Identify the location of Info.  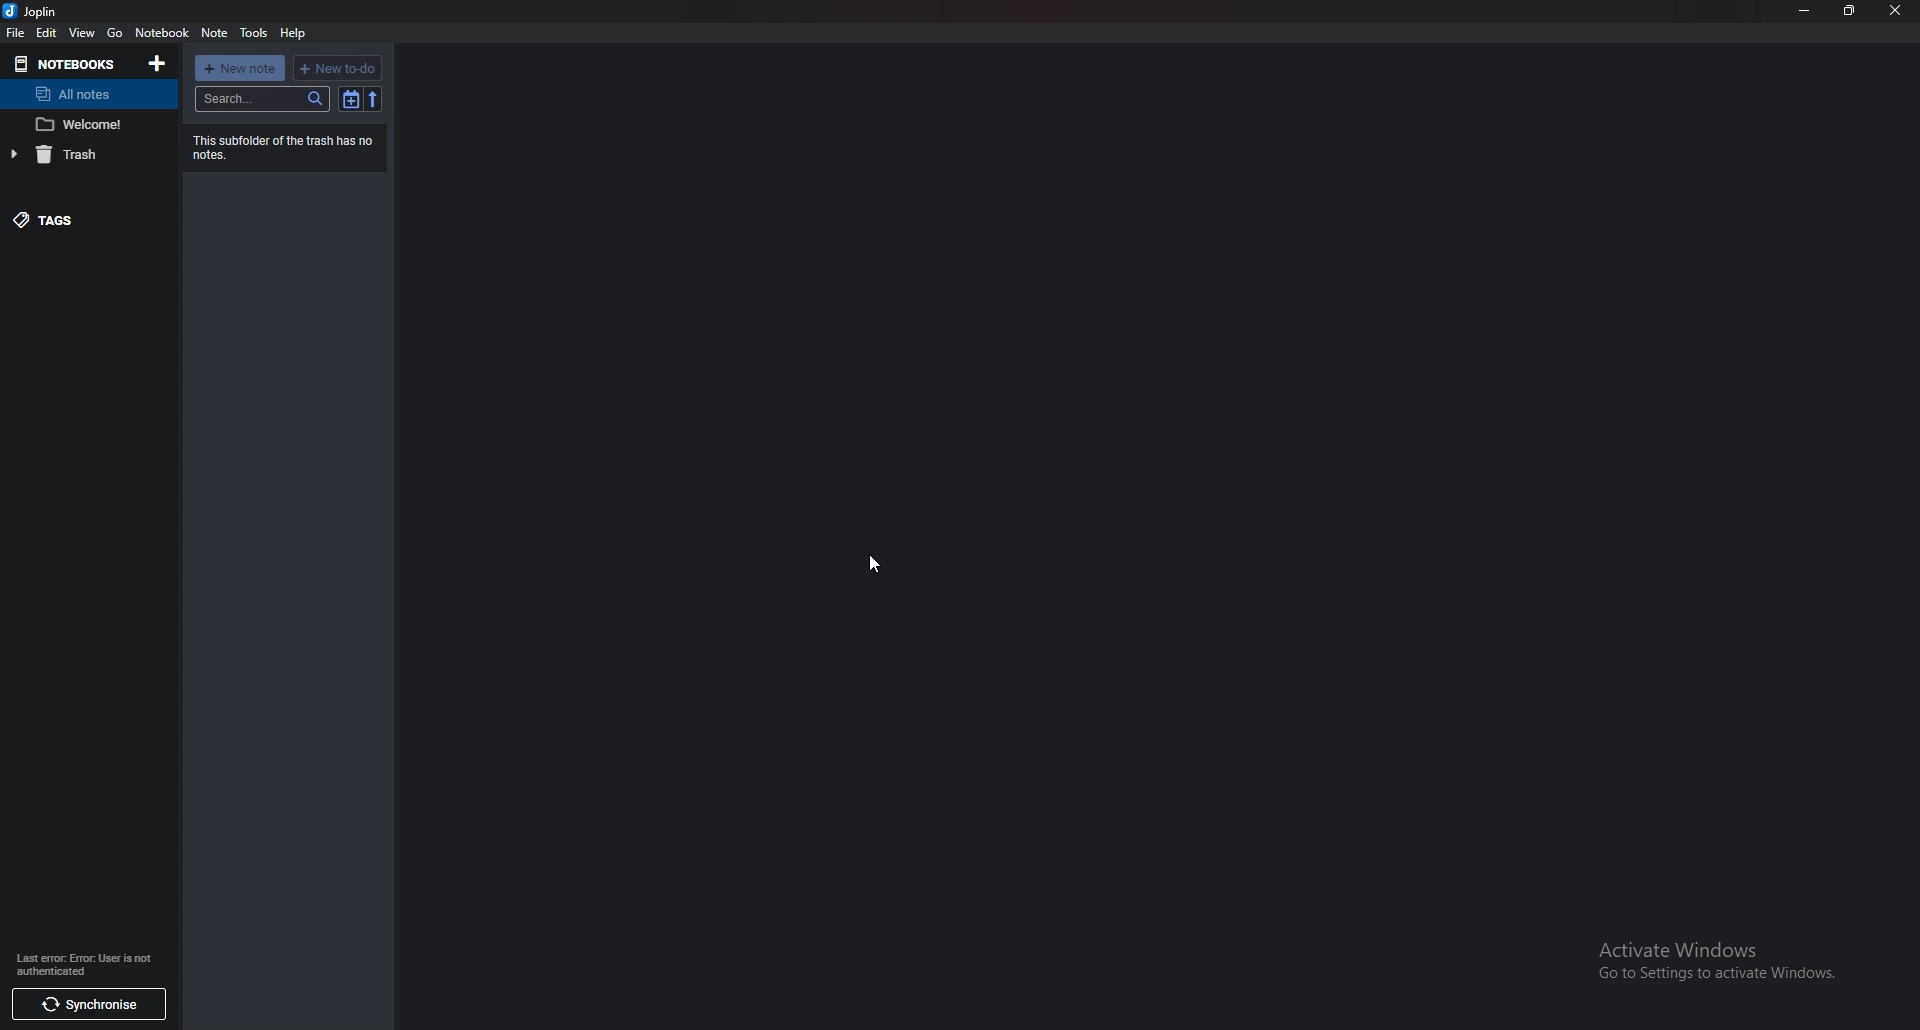
(288, 147).